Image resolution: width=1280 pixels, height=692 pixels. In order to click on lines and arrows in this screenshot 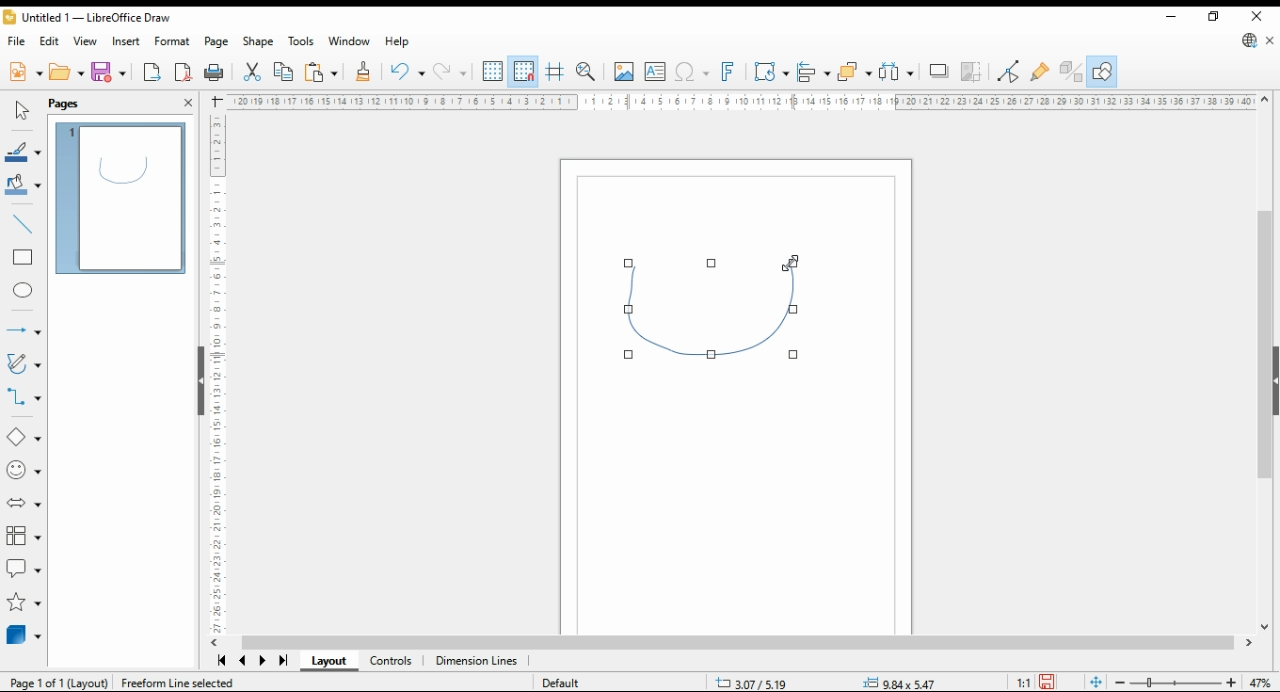, I will do `click(22, 330)`.